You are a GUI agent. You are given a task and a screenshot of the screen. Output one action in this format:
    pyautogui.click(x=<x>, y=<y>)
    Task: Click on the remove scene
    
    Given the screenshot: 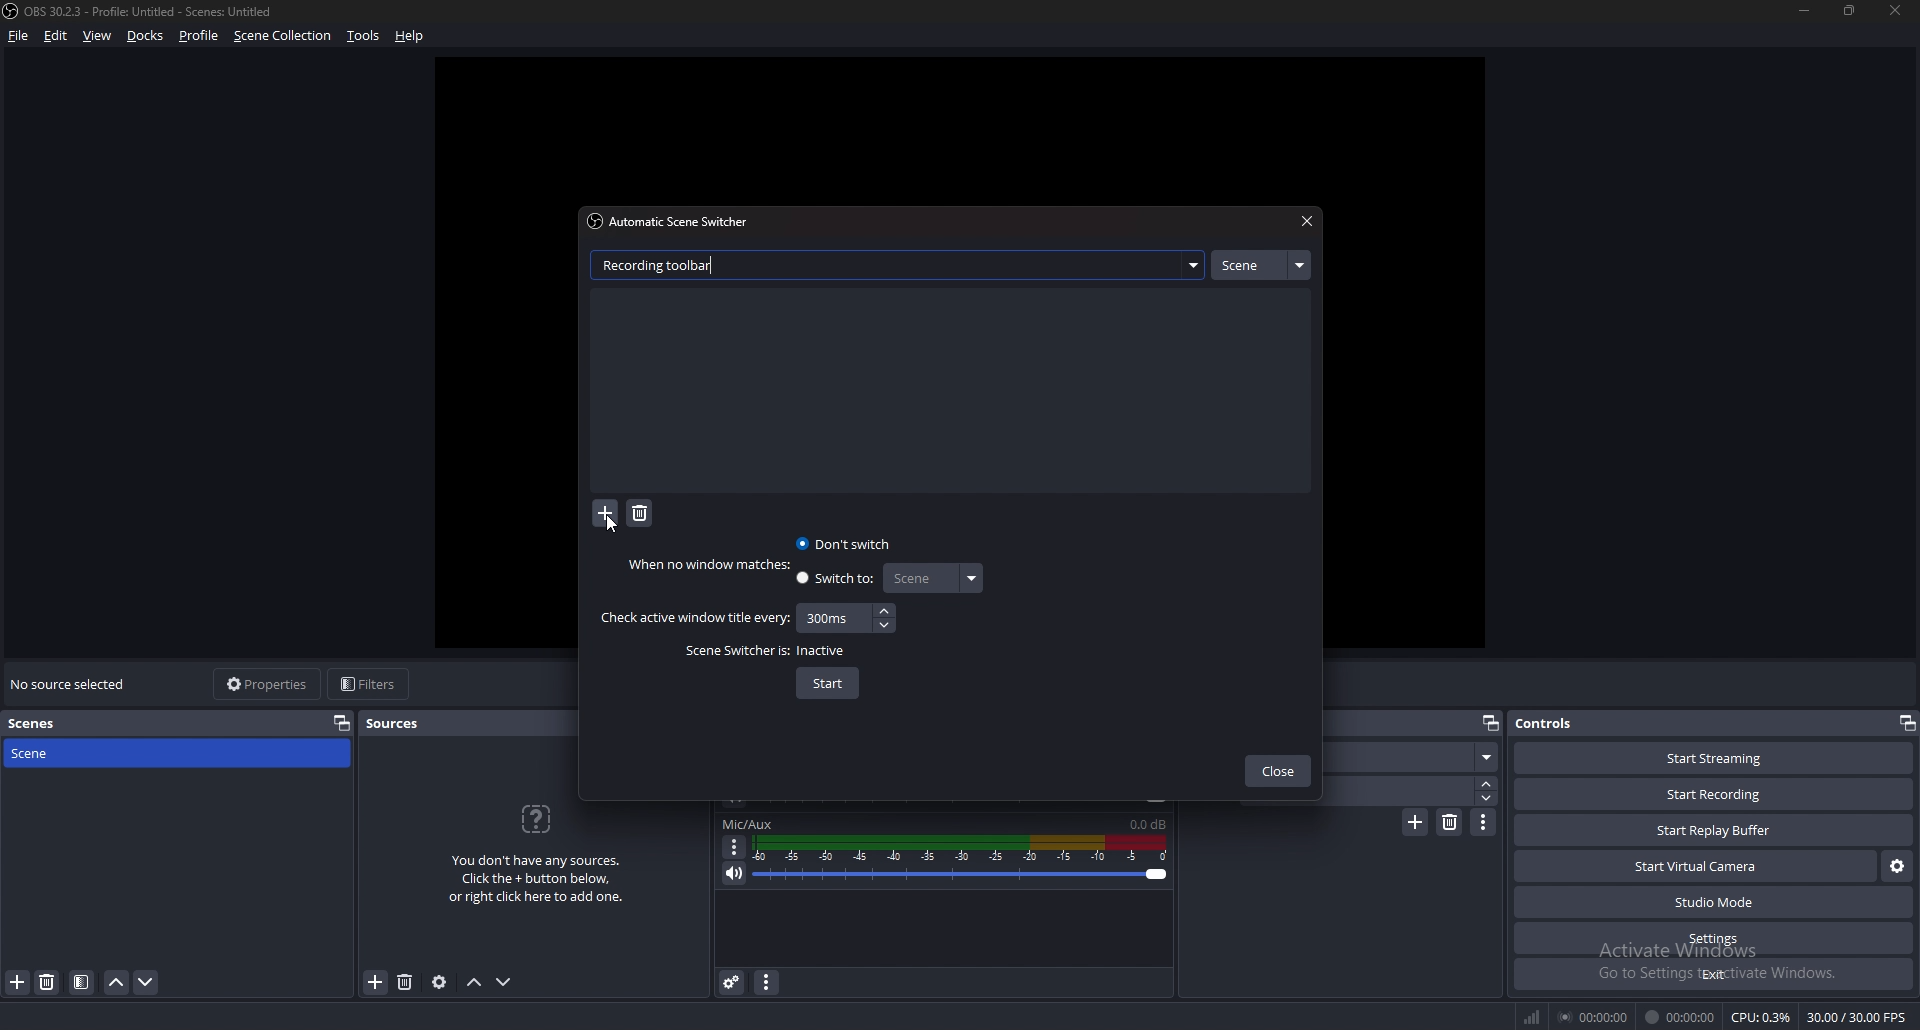 What is the action you would take?
    pyautogui.click(x=47, y=982)
    